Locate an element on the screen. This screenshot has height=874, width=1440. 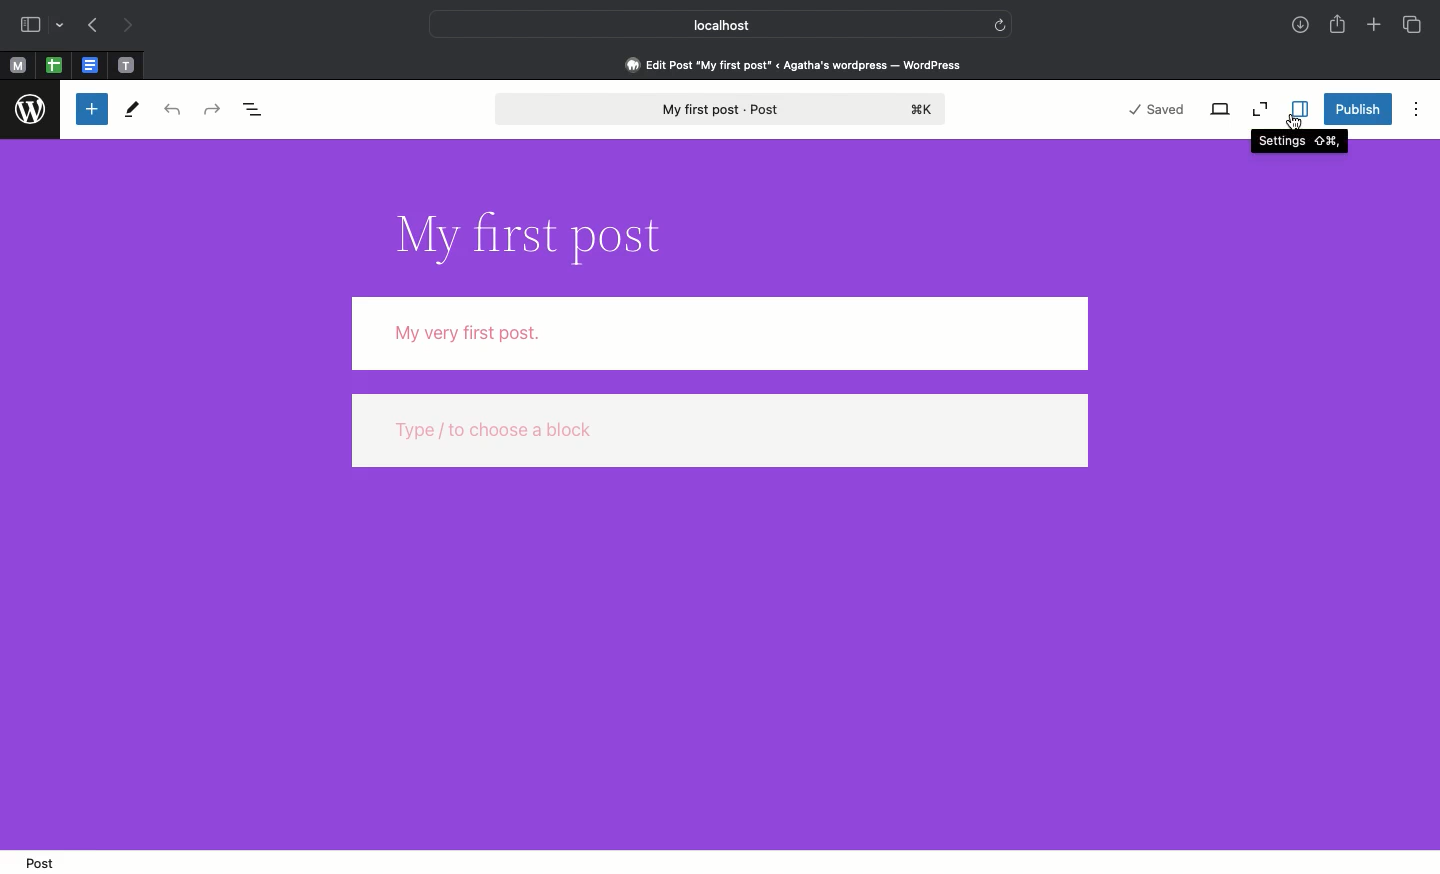
Post is located at coordinates (47, 862).